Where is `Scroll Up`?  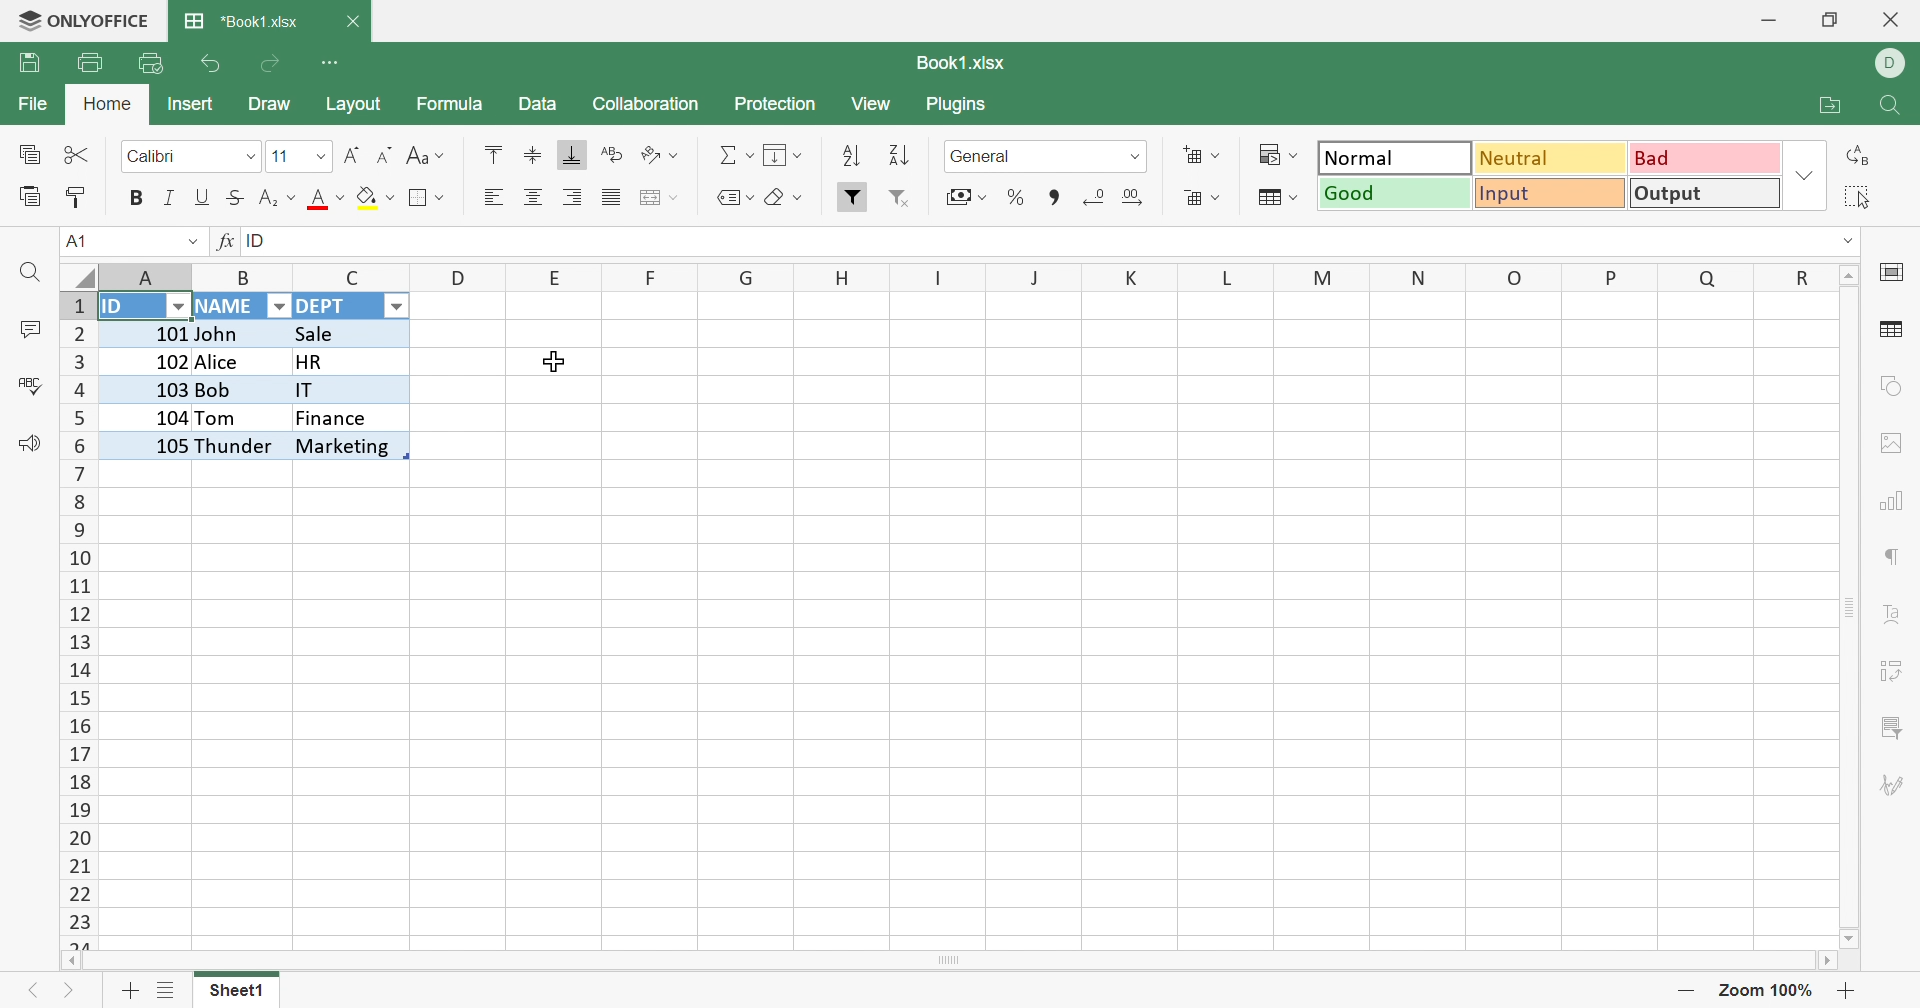
Scroll Up is located at coordinates (1852, 276).